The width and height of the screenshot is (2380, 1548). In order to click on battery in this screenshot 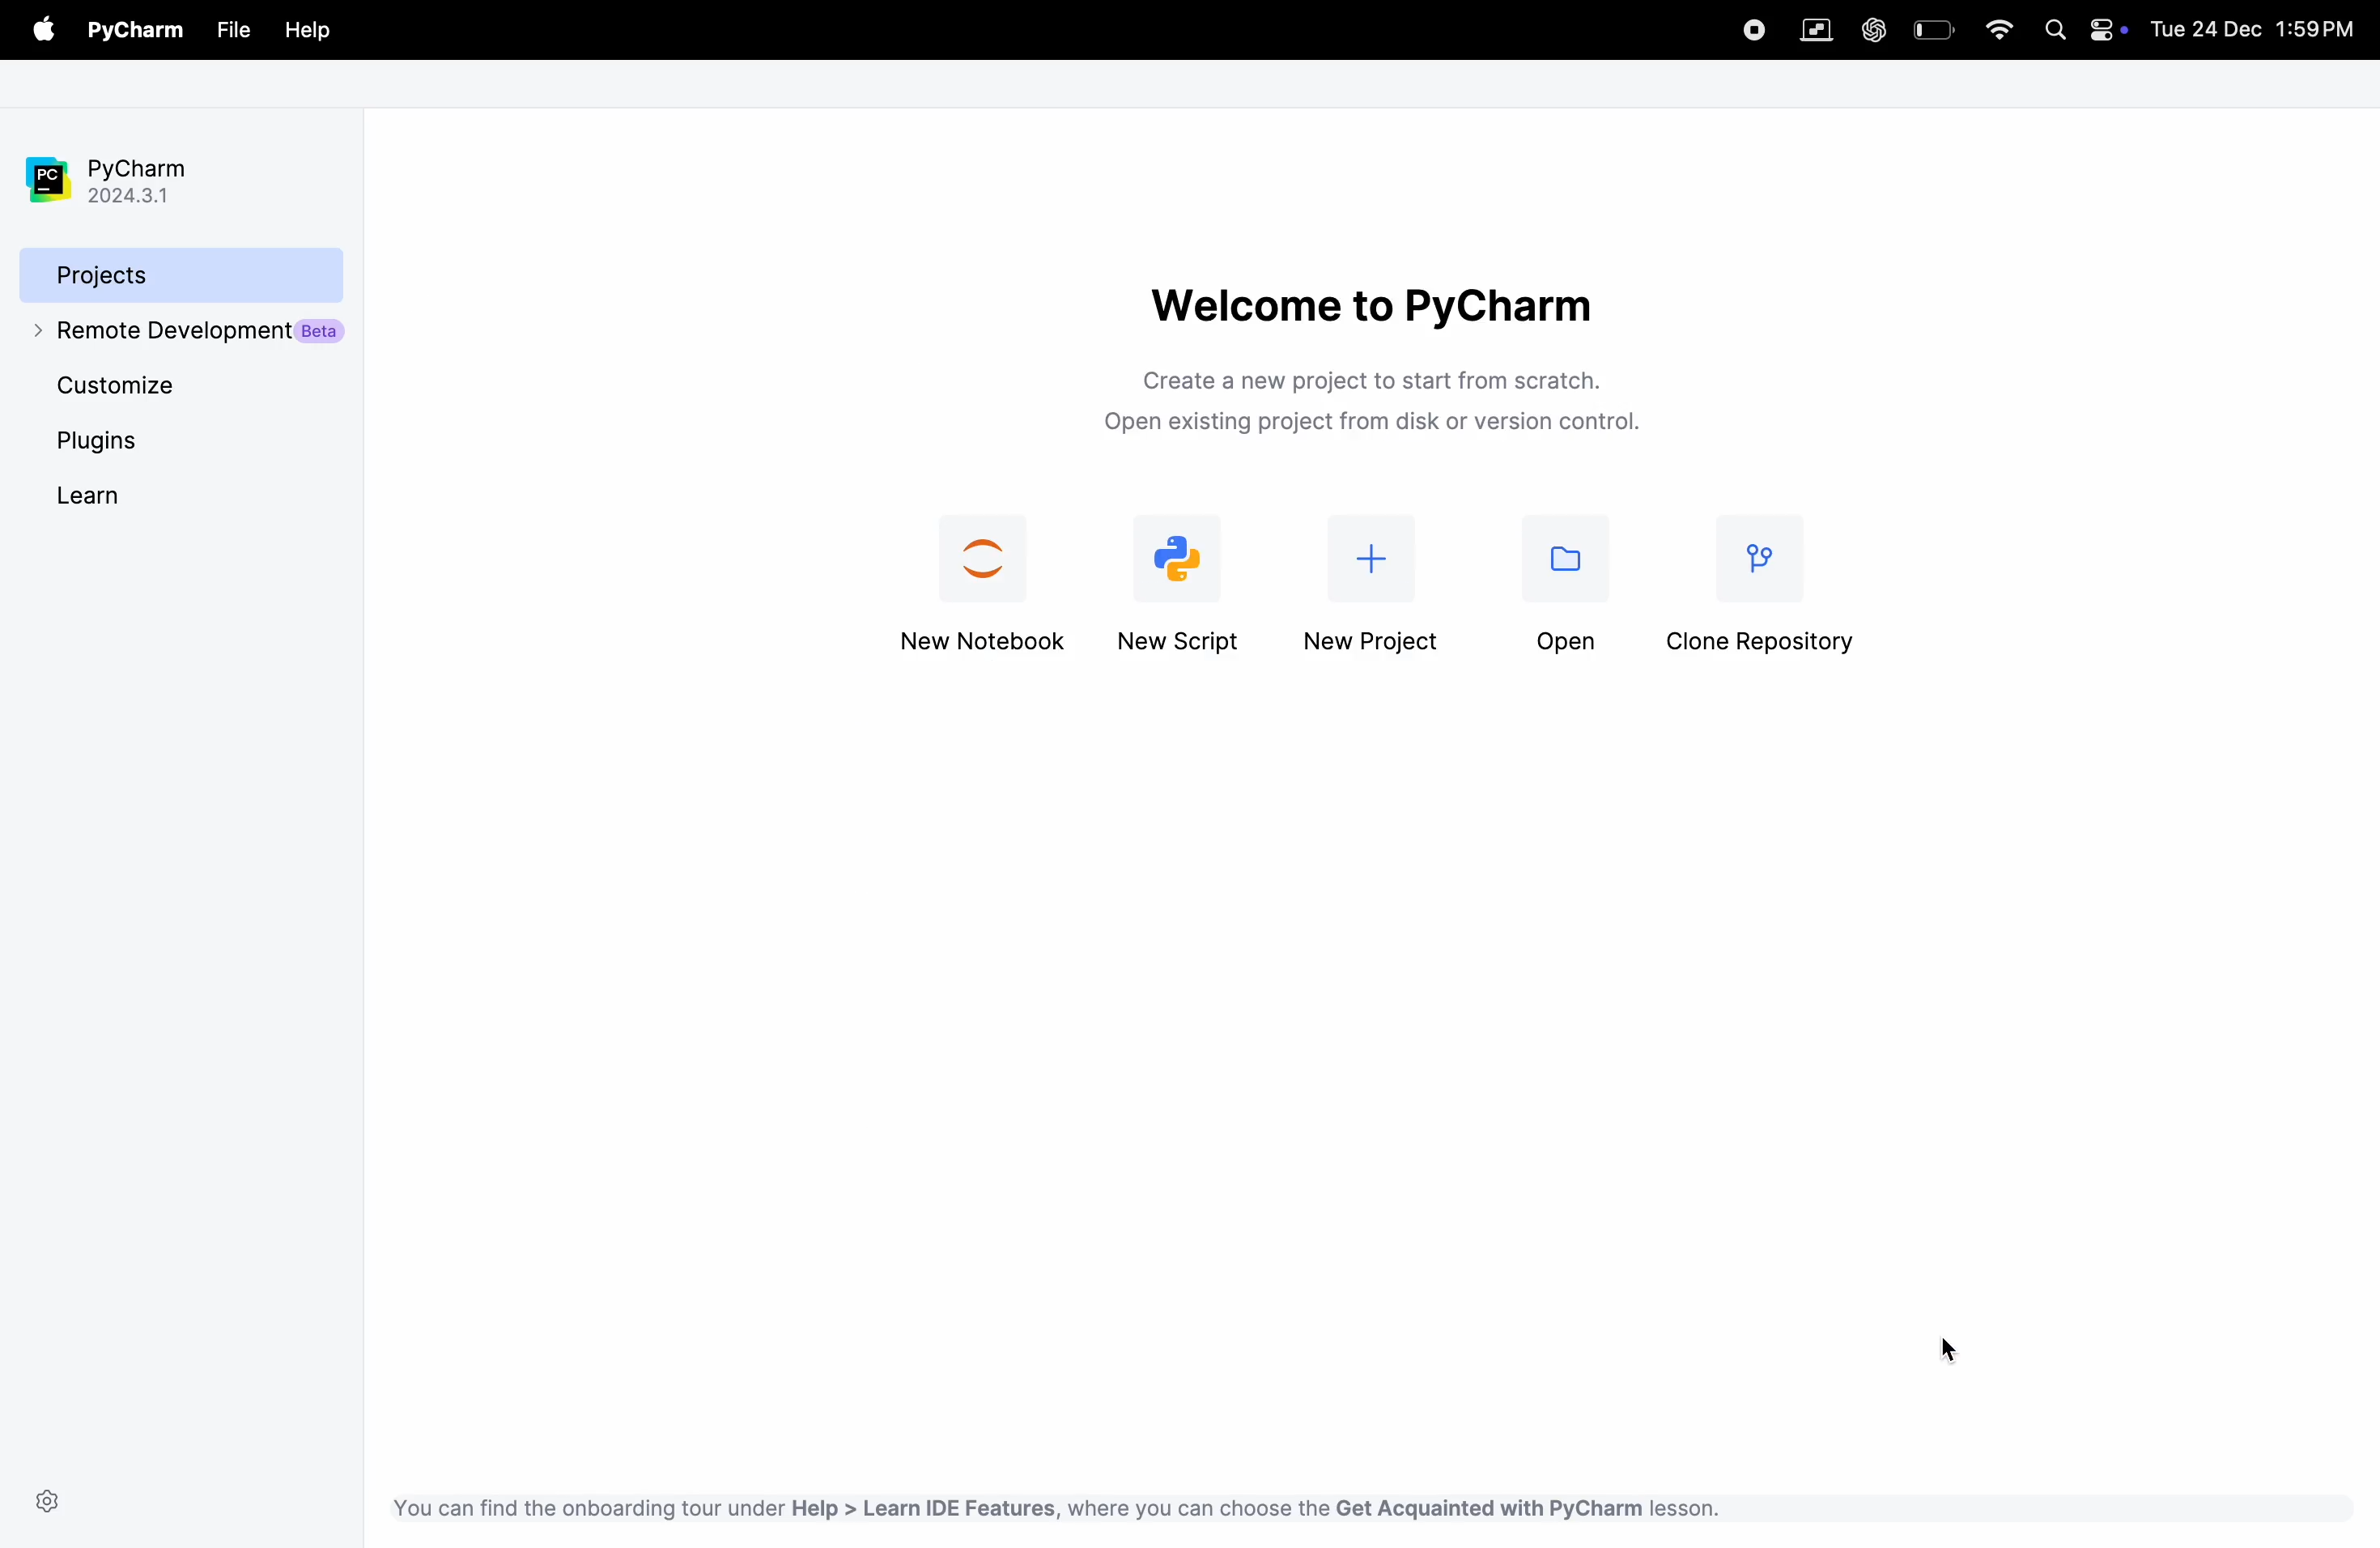, I will do `click(1933, 29)`.